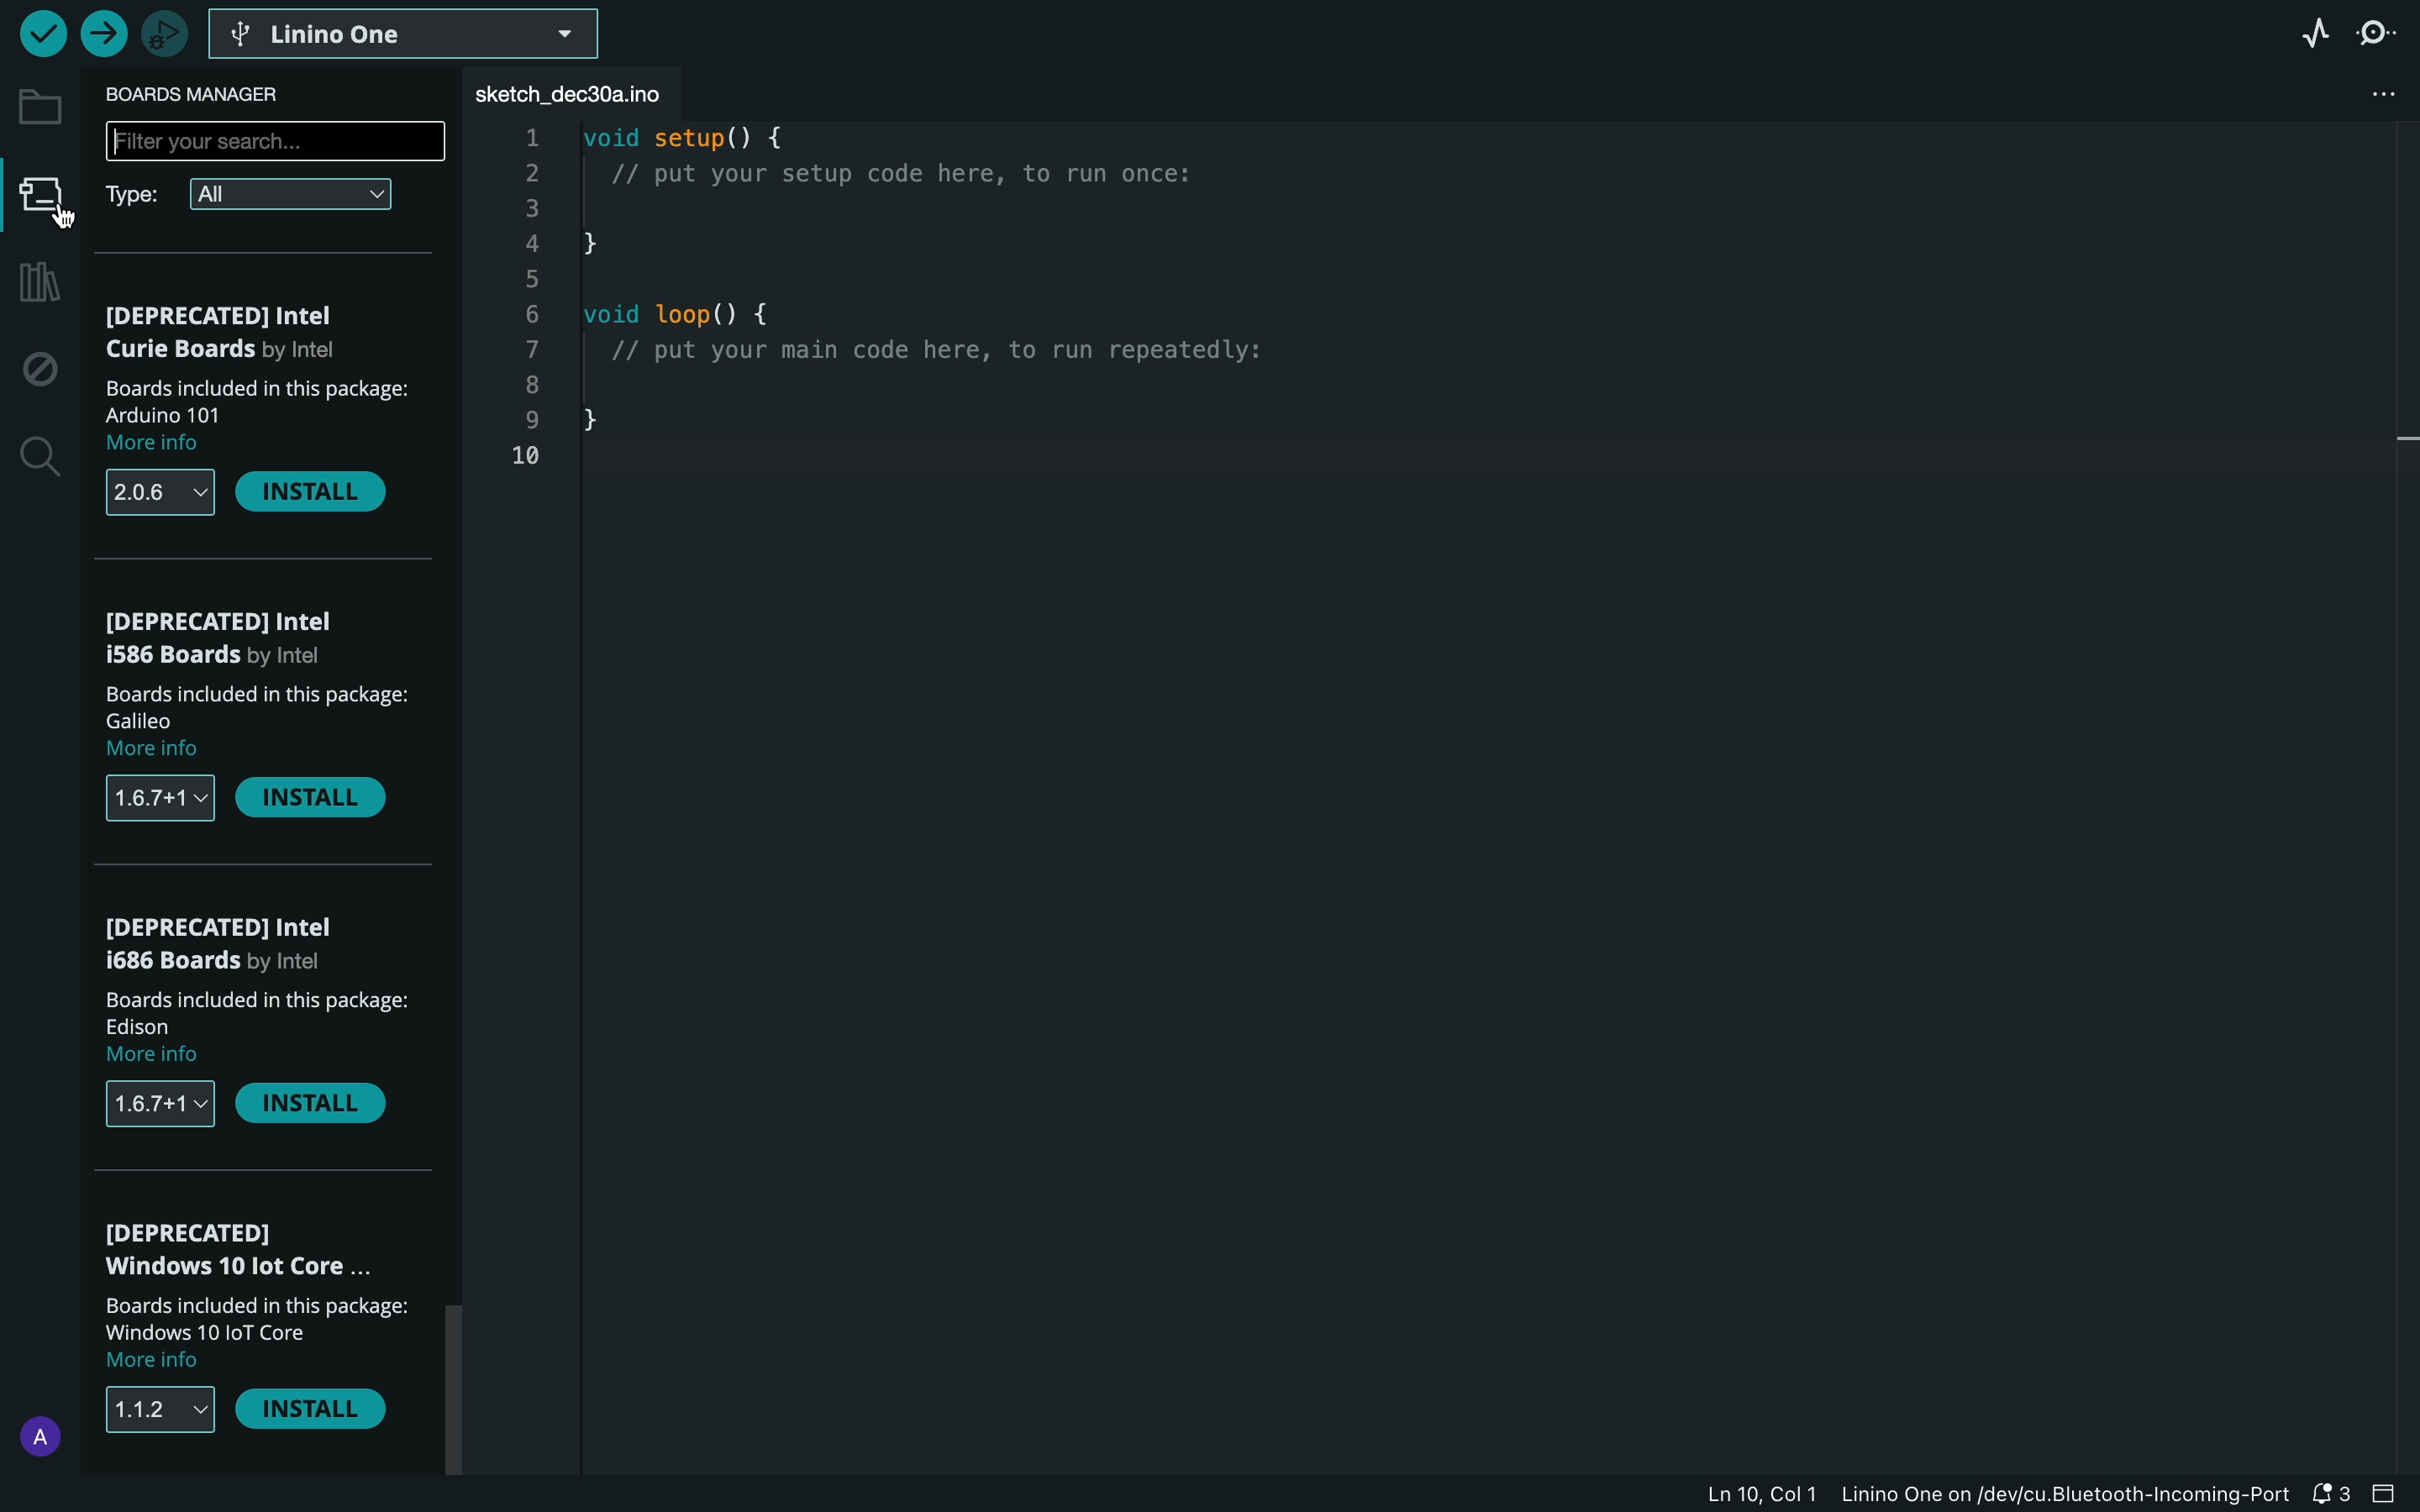 The image size is (2420, 1512). I want to click on install, so click(310, 1102).